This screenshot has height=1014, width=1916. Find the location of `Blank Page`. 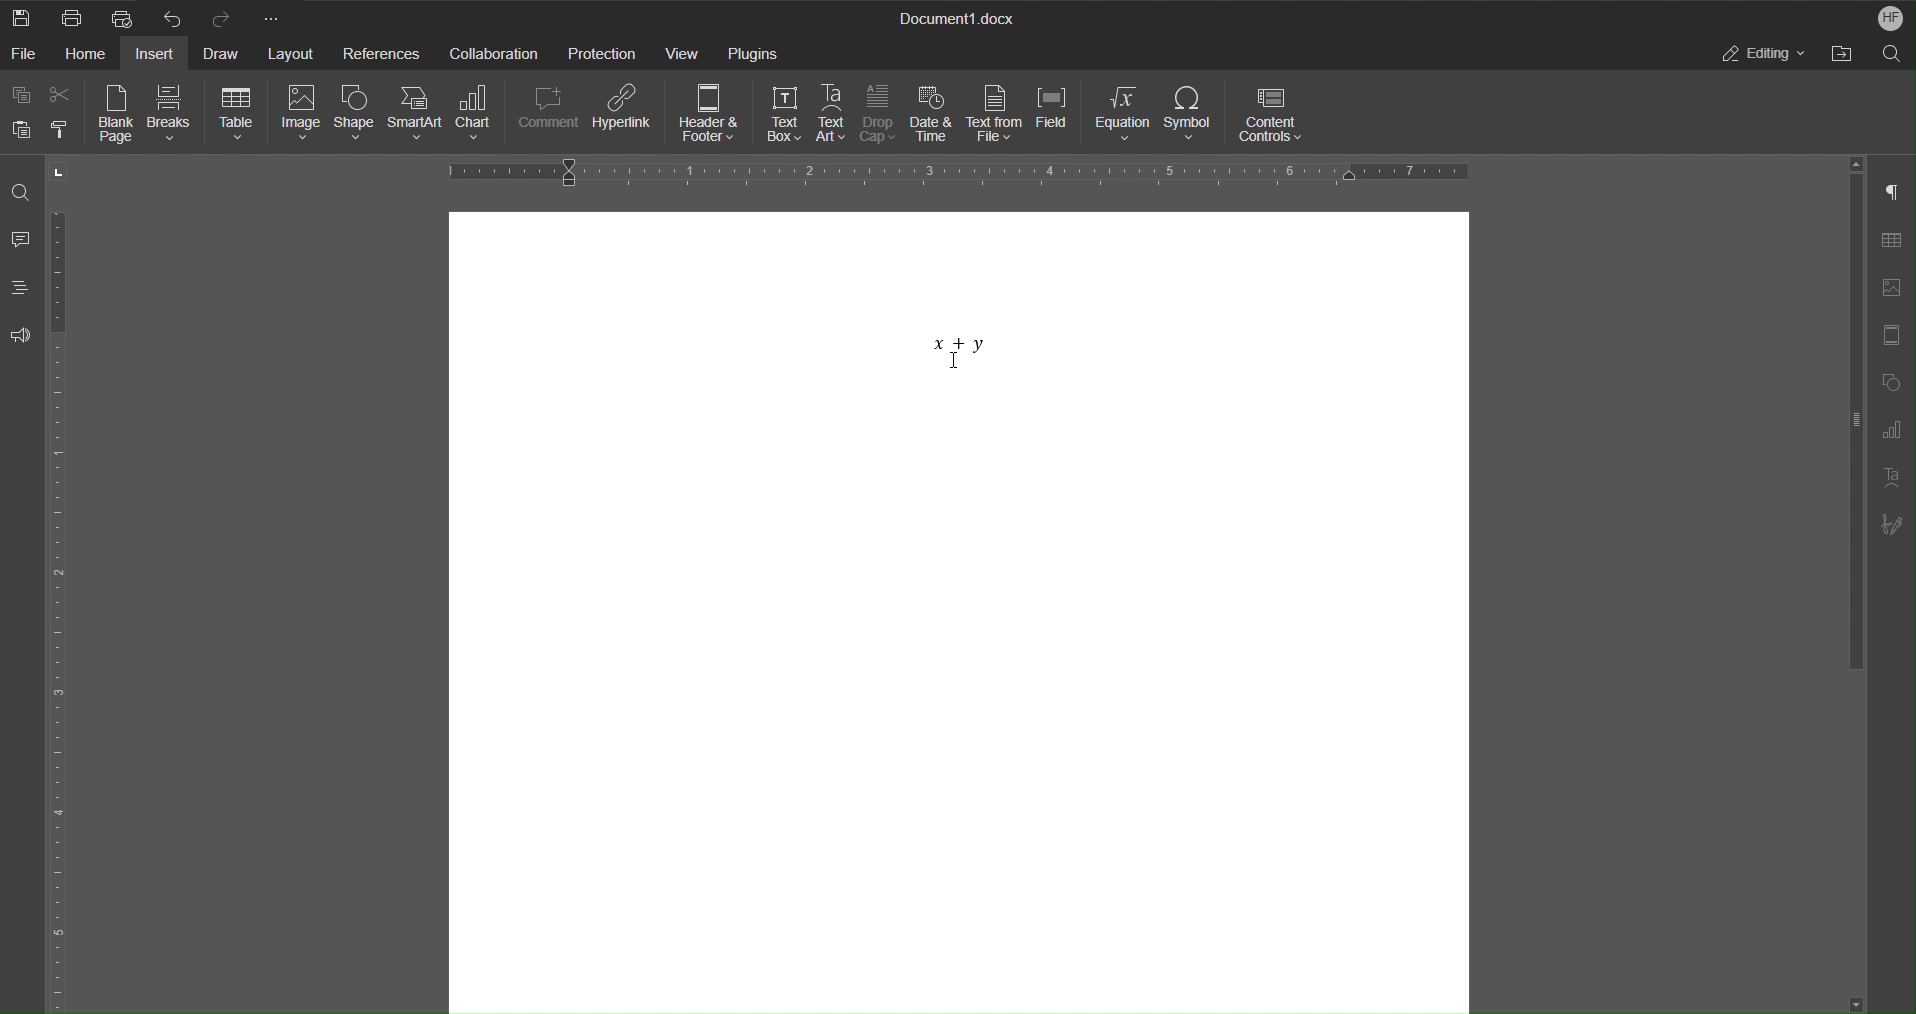

Blank Page is located at coordinates (116, 114).